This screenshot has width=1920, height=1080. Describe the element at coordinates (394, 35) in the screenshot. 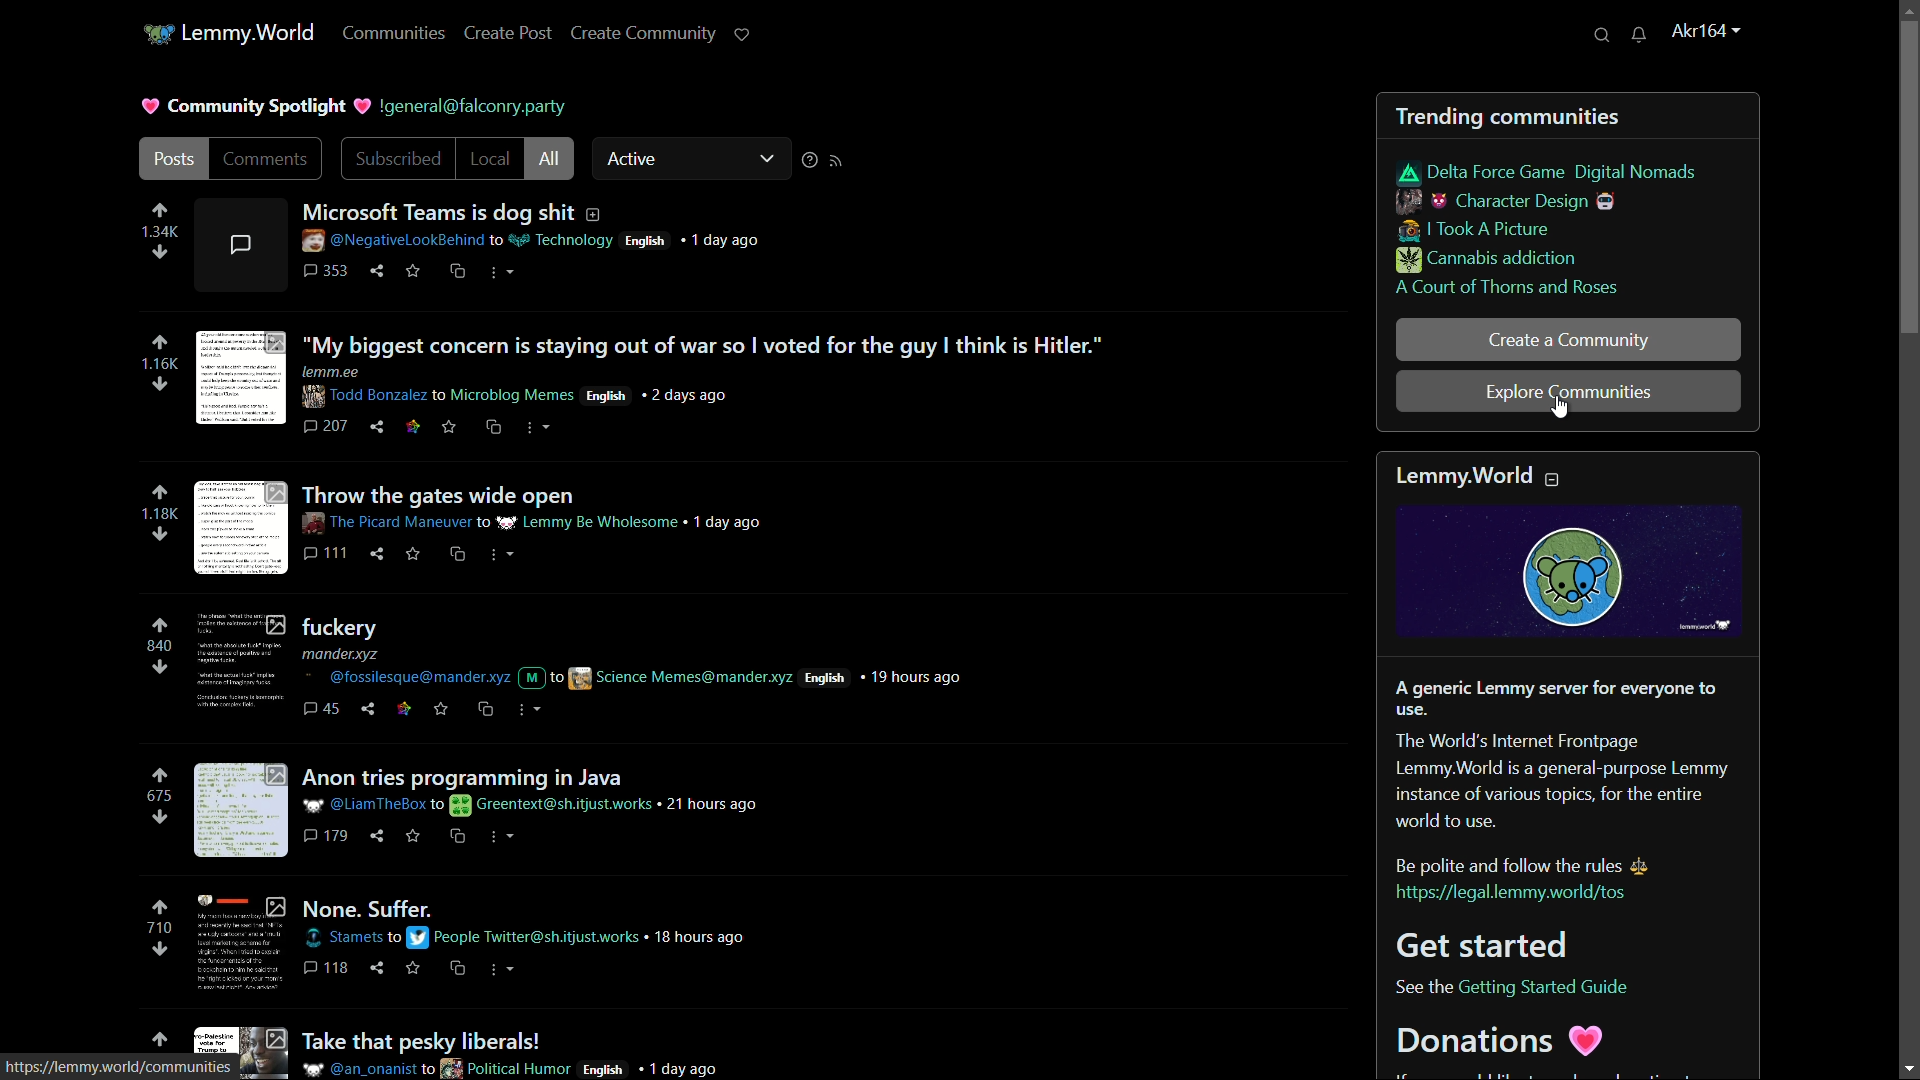

I see `communities` at that location.